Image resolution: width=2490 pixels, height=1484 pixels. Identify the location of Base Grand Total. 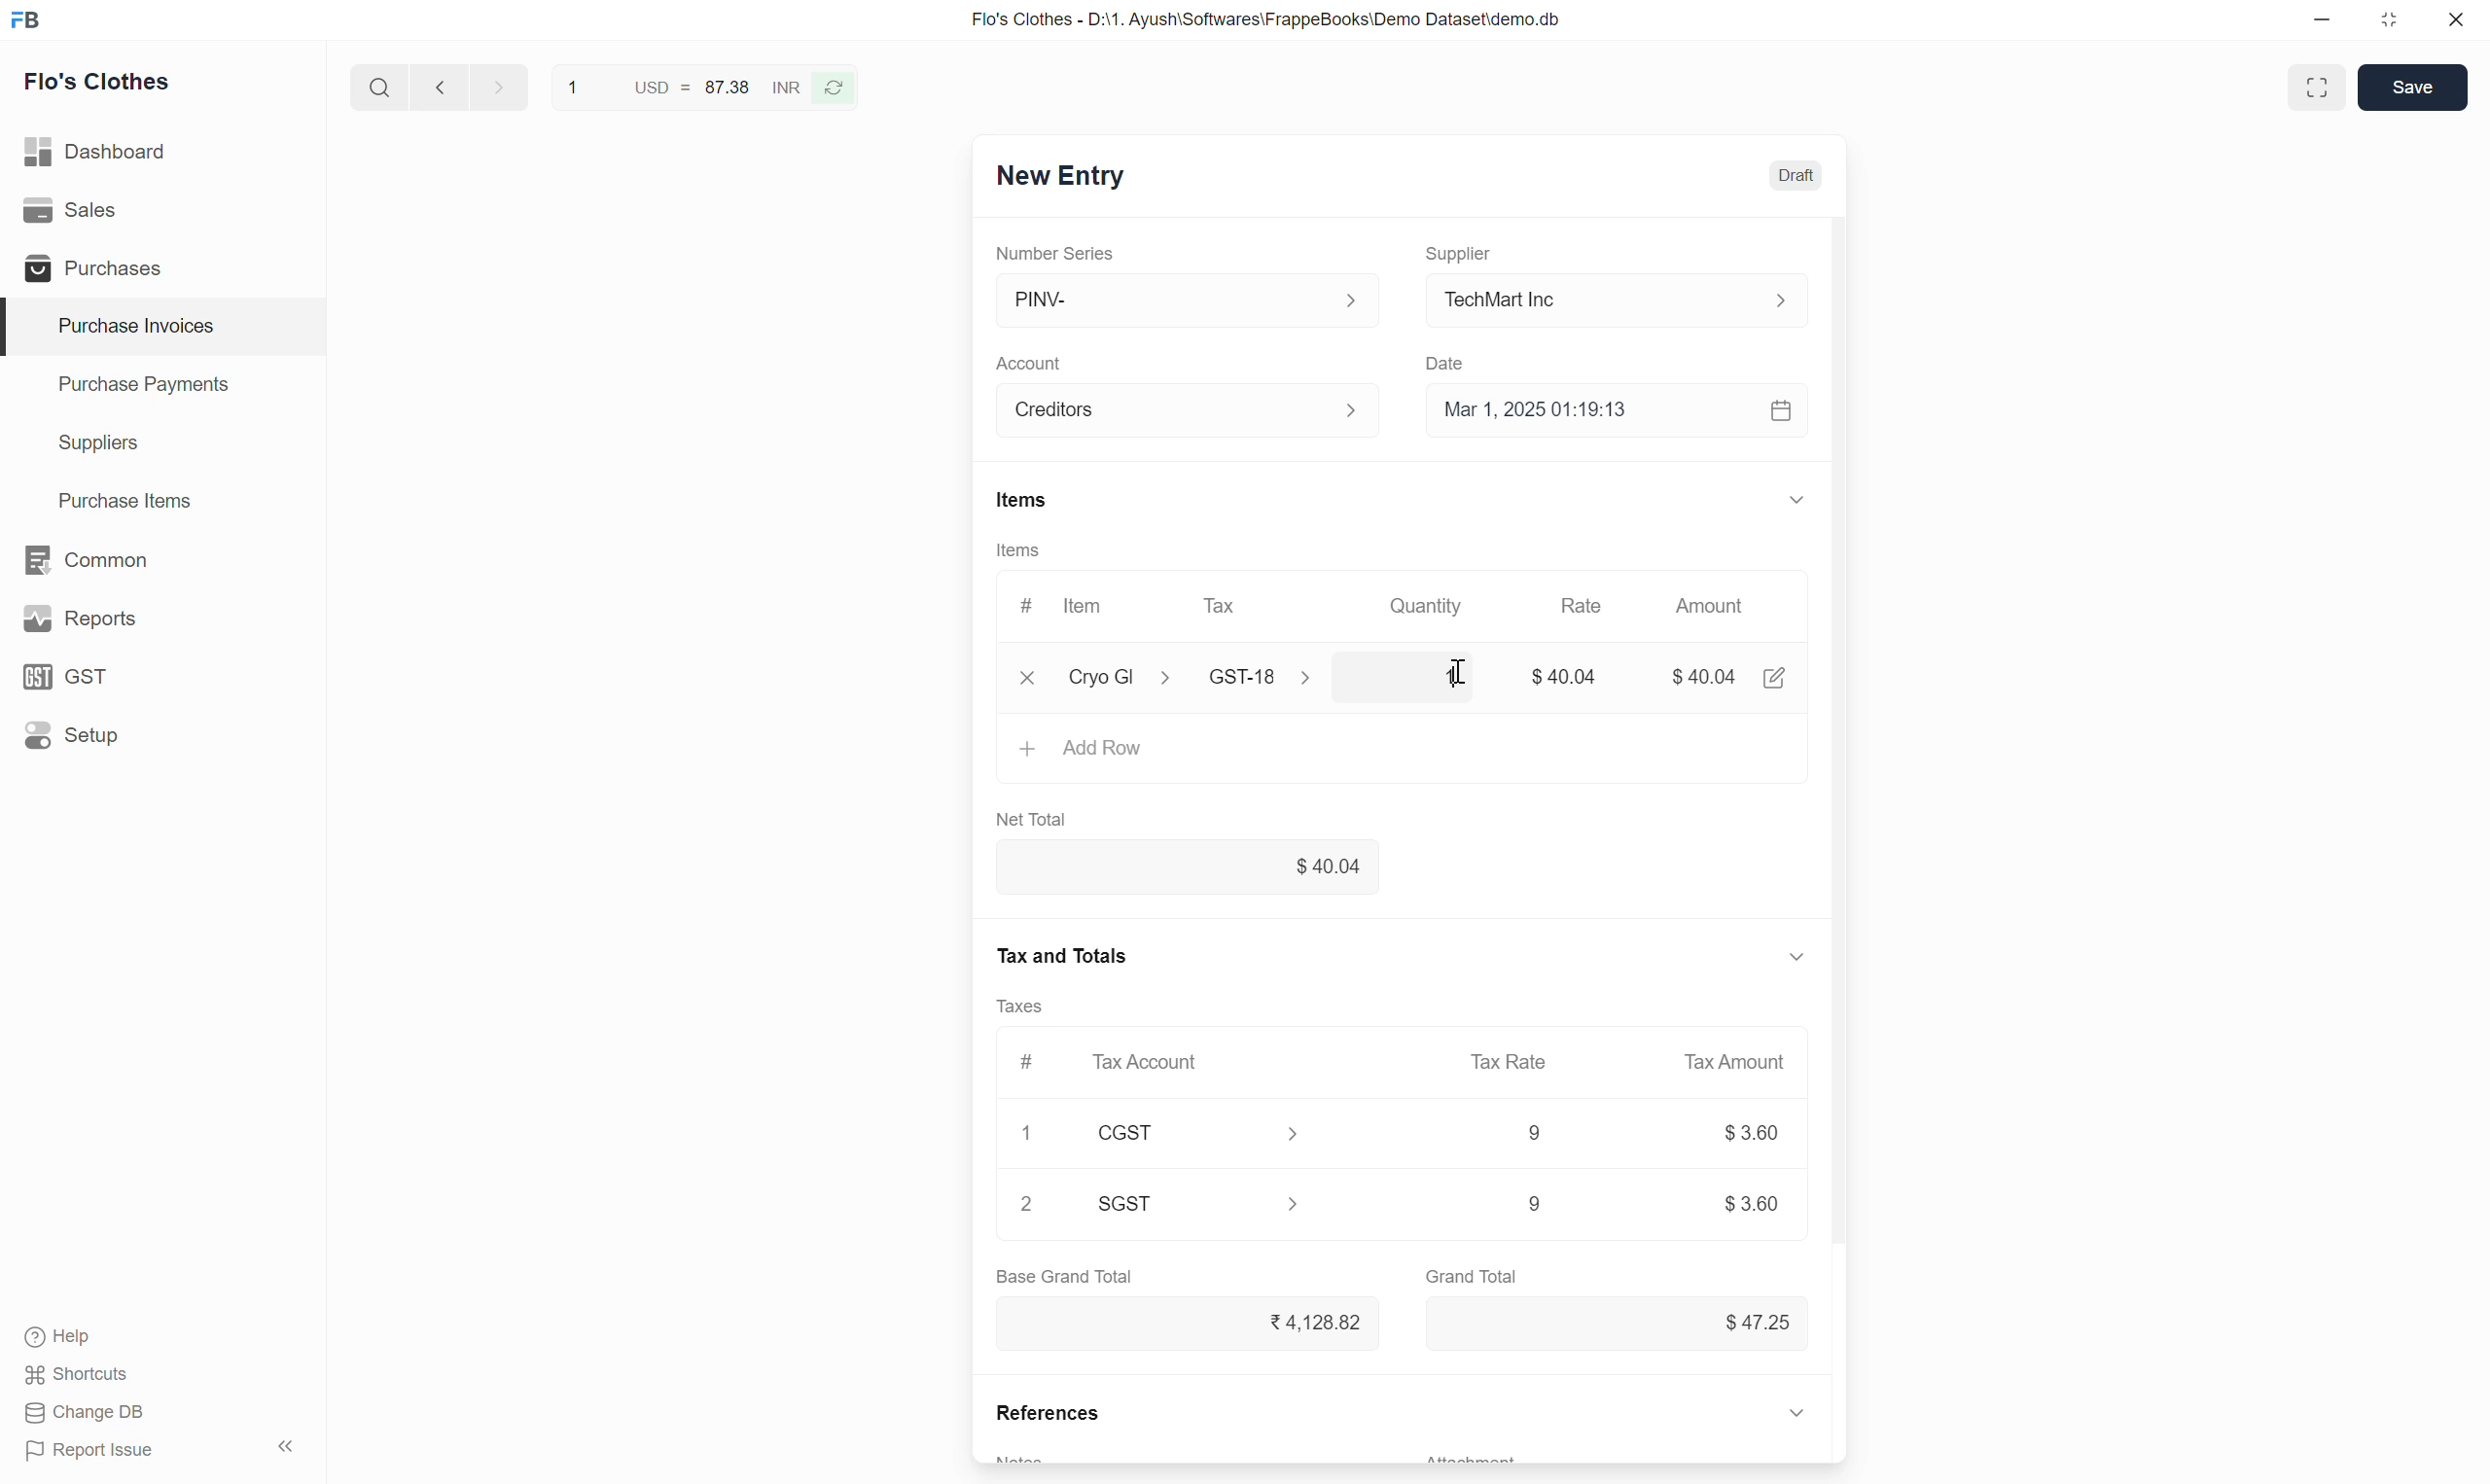
(1064, 1276).